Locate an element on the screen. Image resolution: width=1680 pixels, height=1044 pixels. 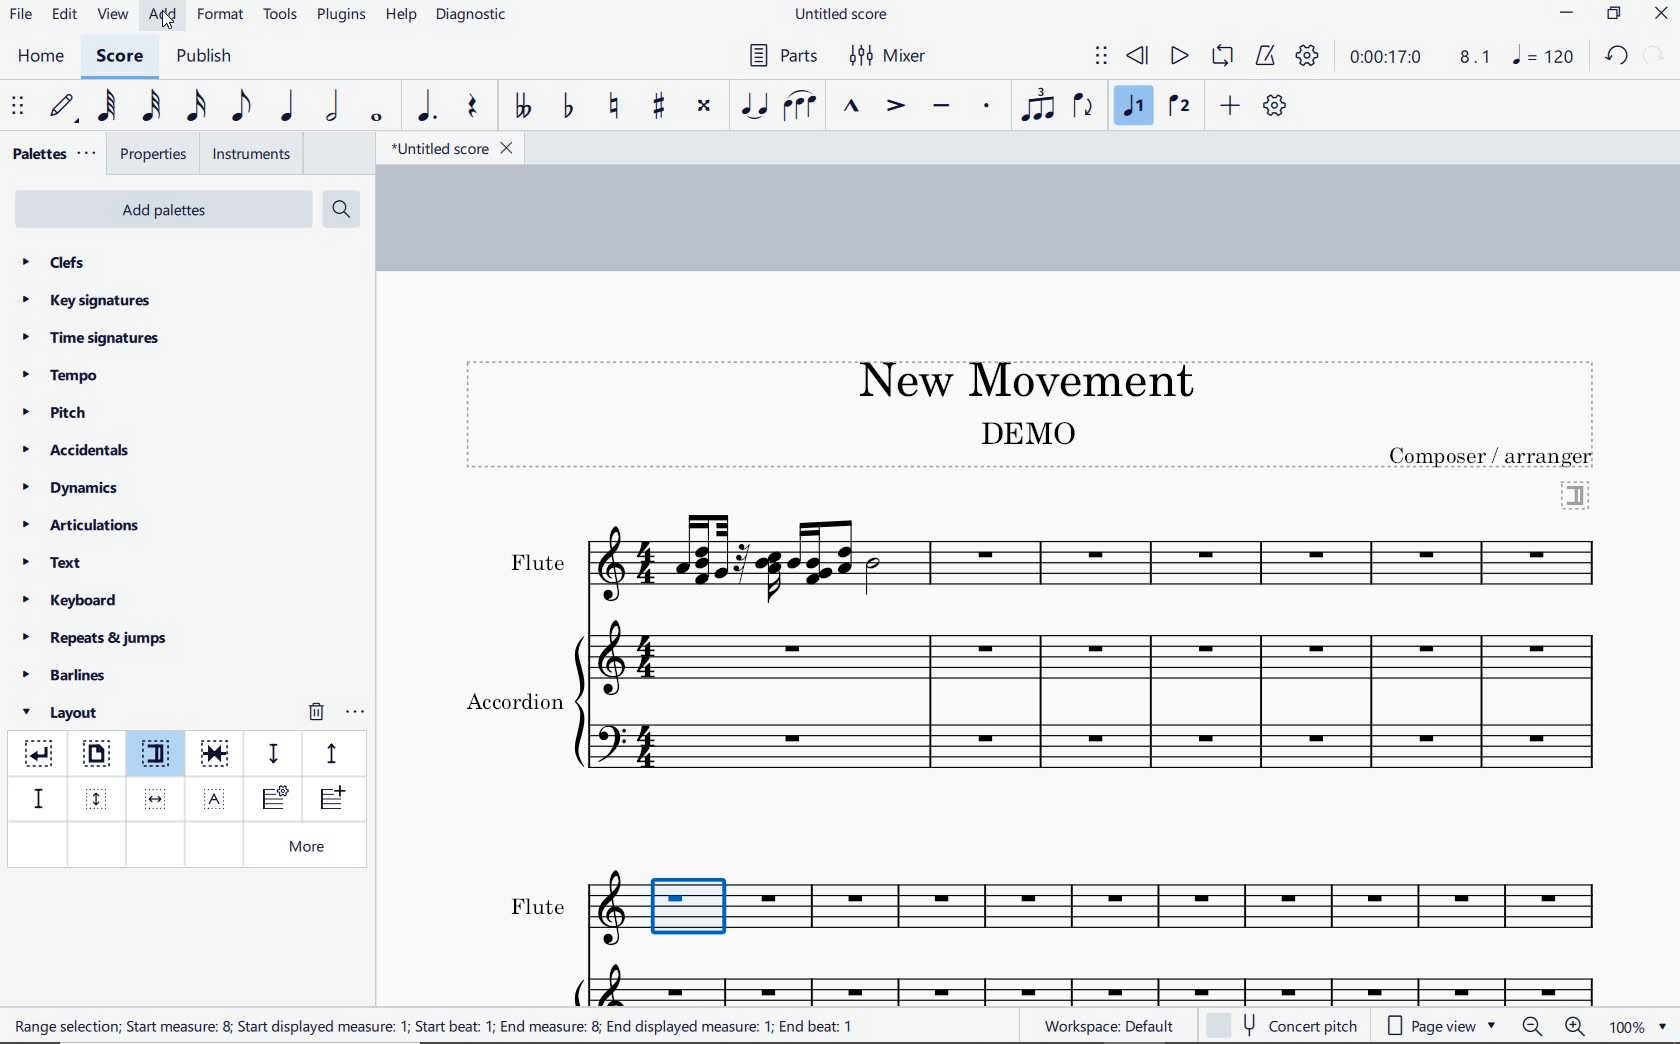
64th note is located at coordinates (109, 106).